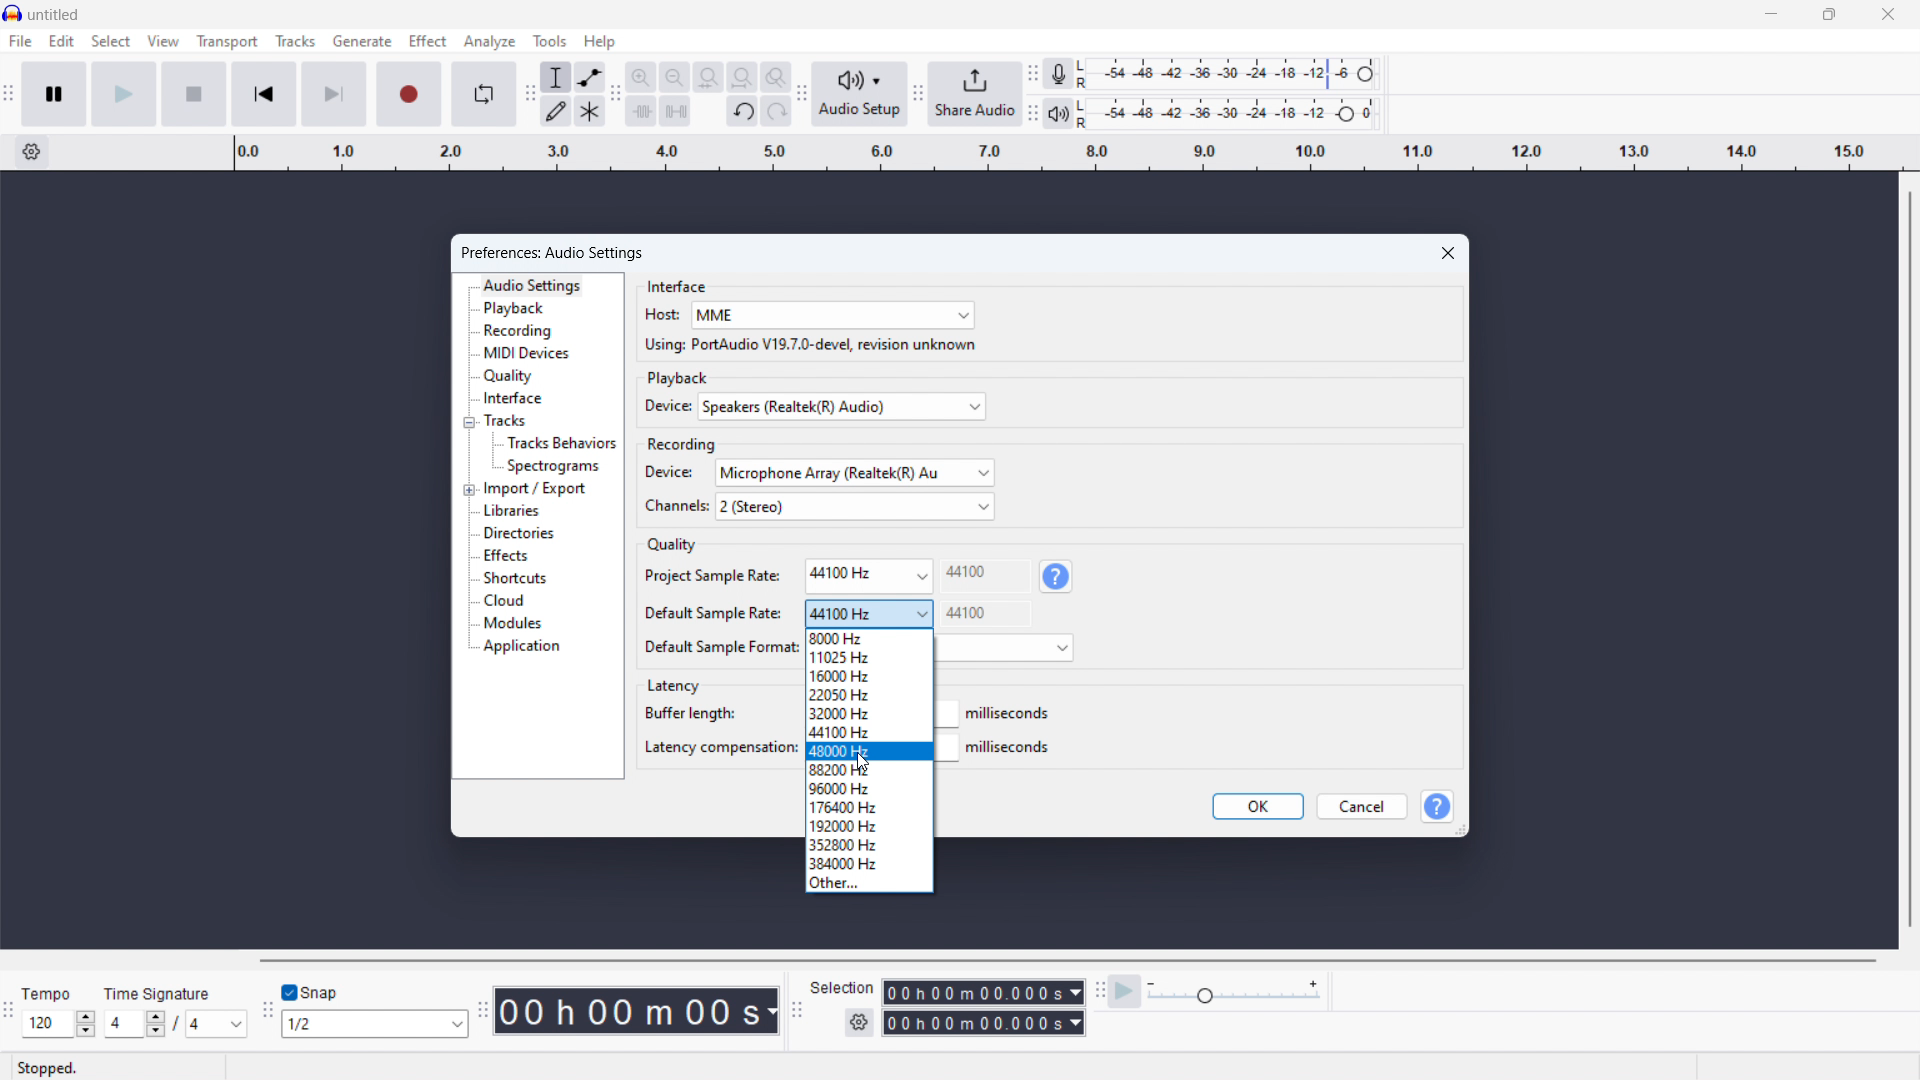 The height and width of the screenshot is (1080, 1920). Describe the element at coordinates (410, 95) in the screenshot. I see `record` at that location.